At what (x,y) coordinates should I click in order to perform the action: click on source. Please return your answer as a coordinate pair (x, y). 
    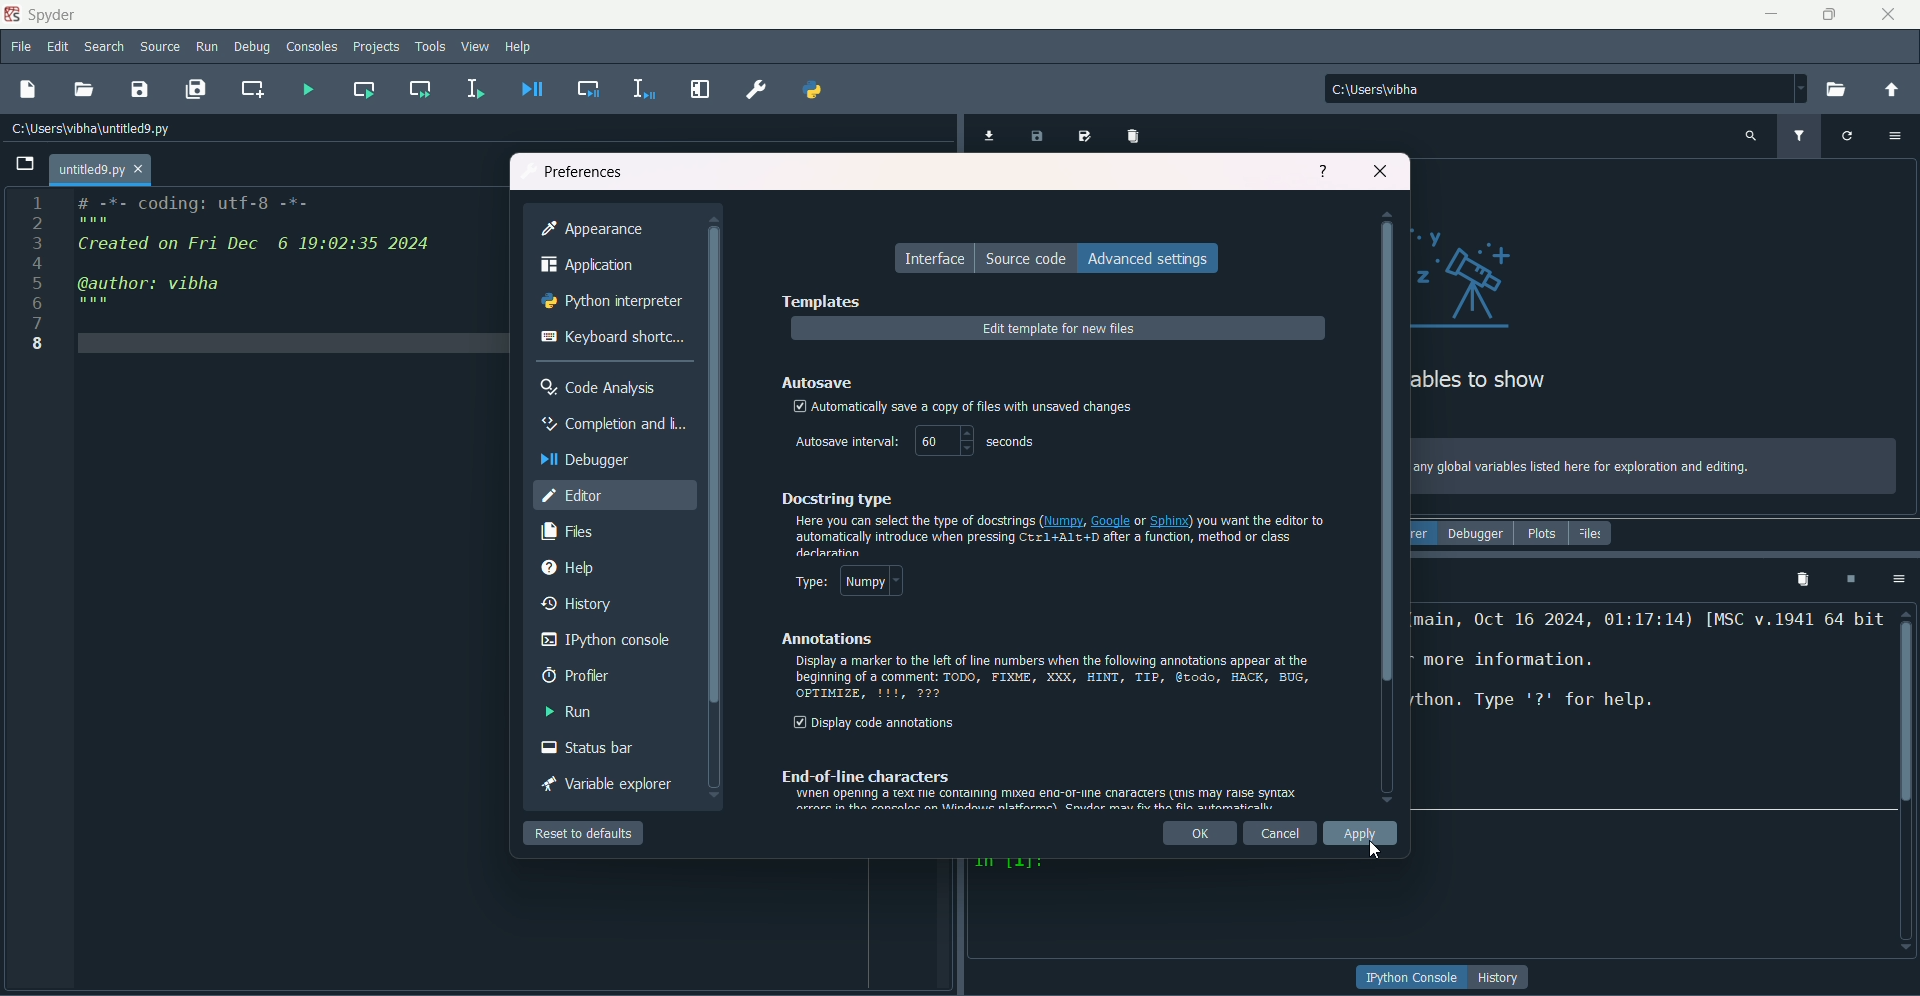
    Looking at the image, I should click on (161, 47).